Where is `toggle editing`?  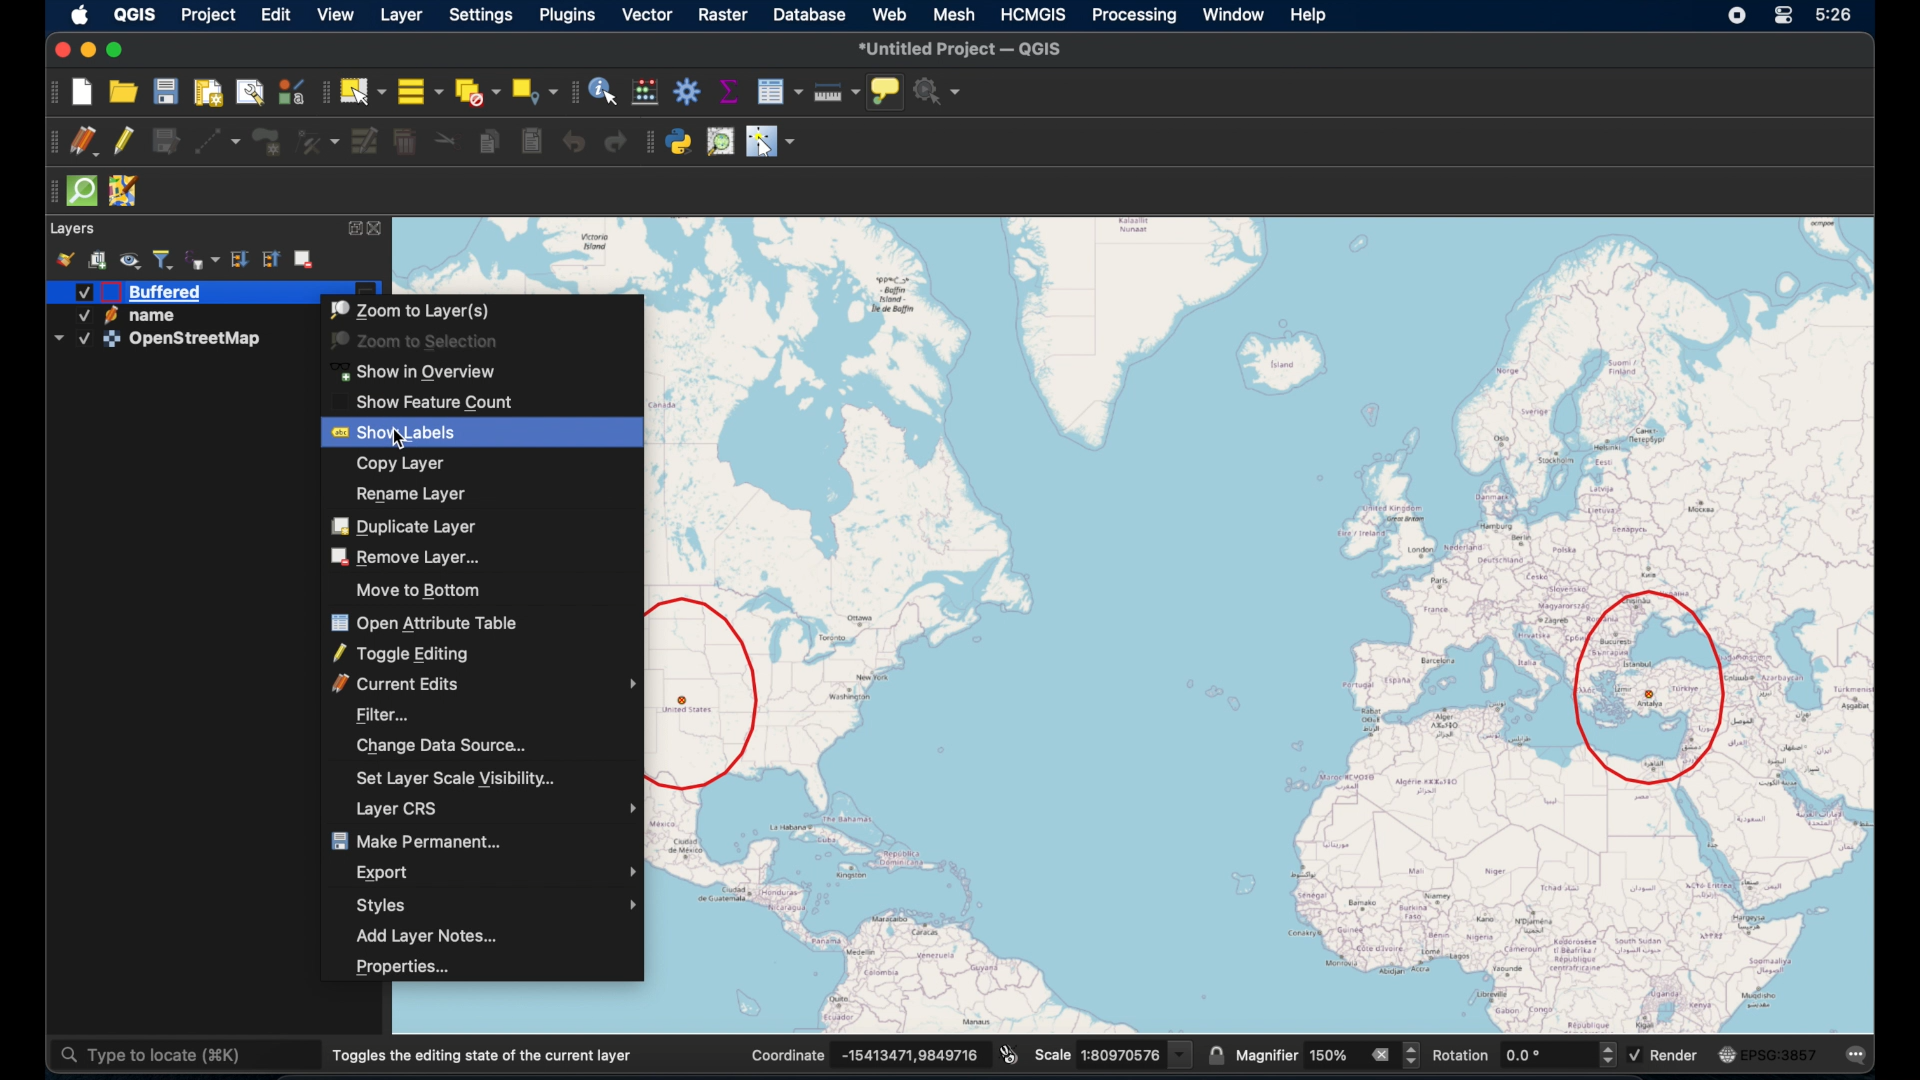 toggle editing is located at coordinates (401, 653).